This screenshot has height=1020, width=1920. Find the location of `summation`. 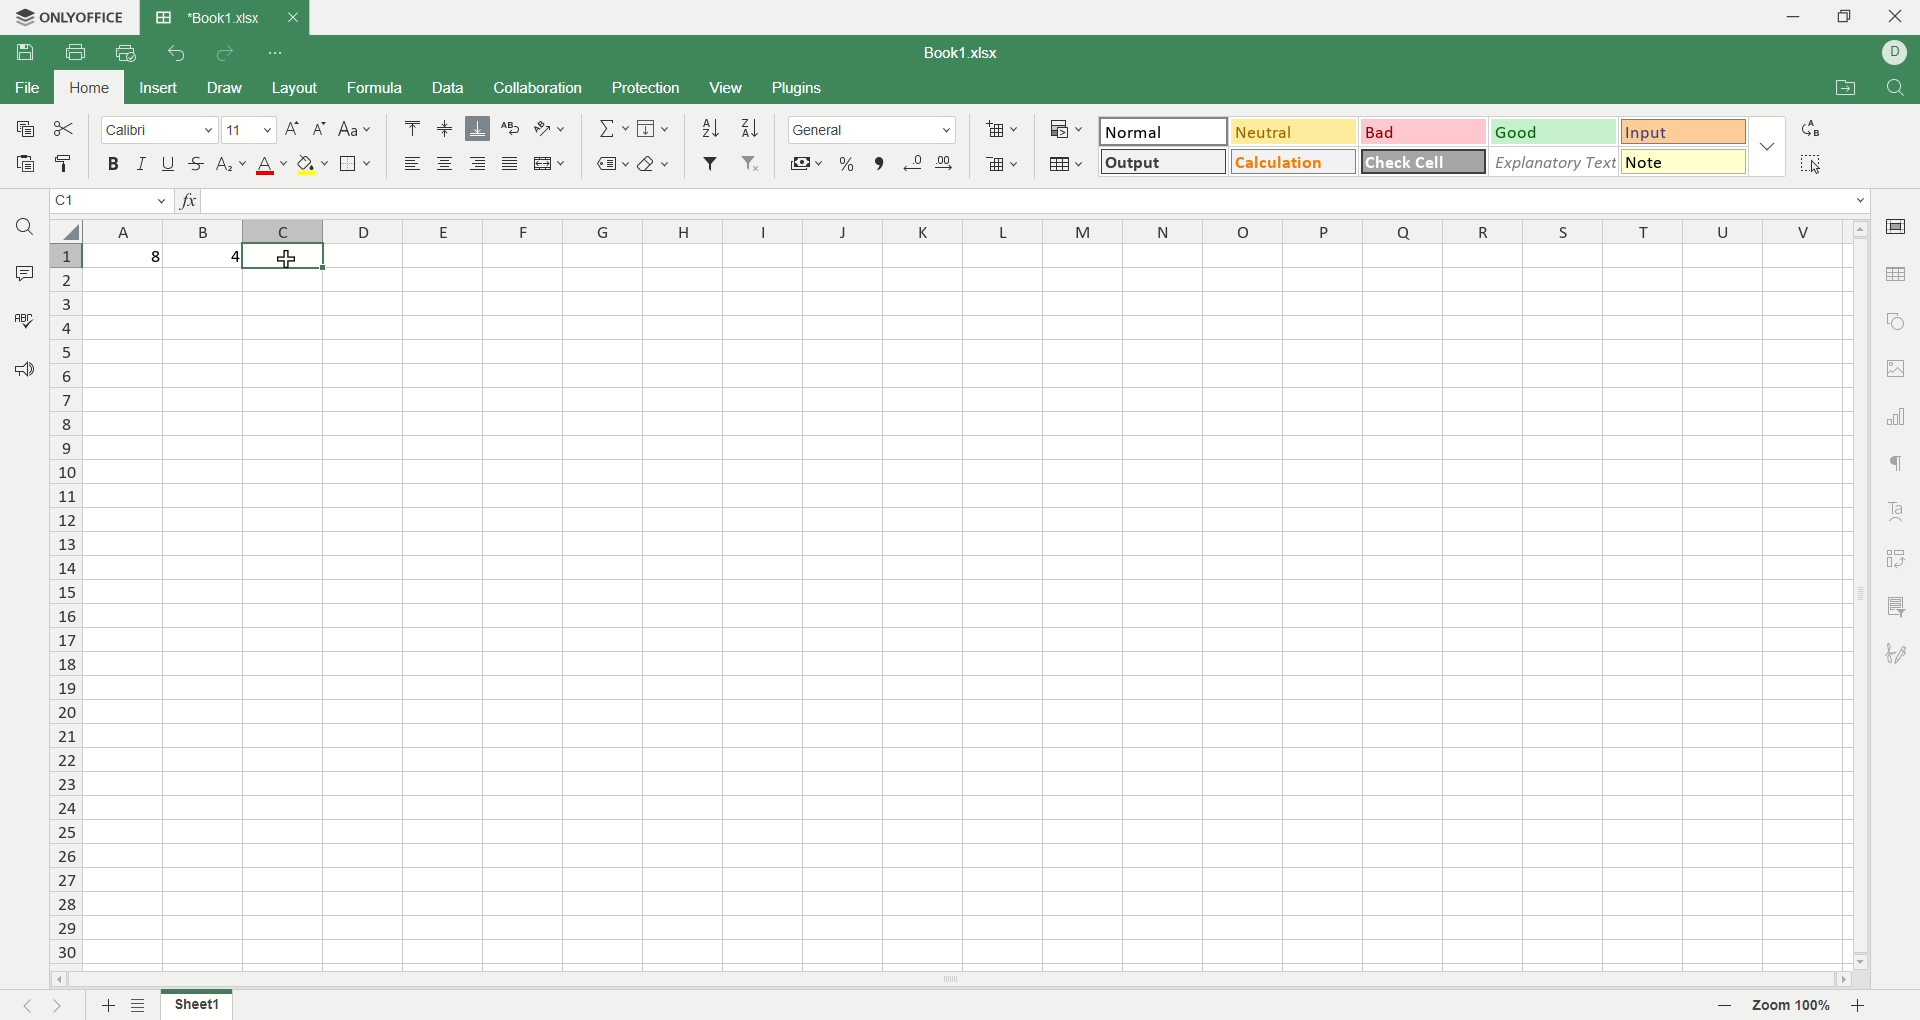

summation is located at coordinates (612, 128).